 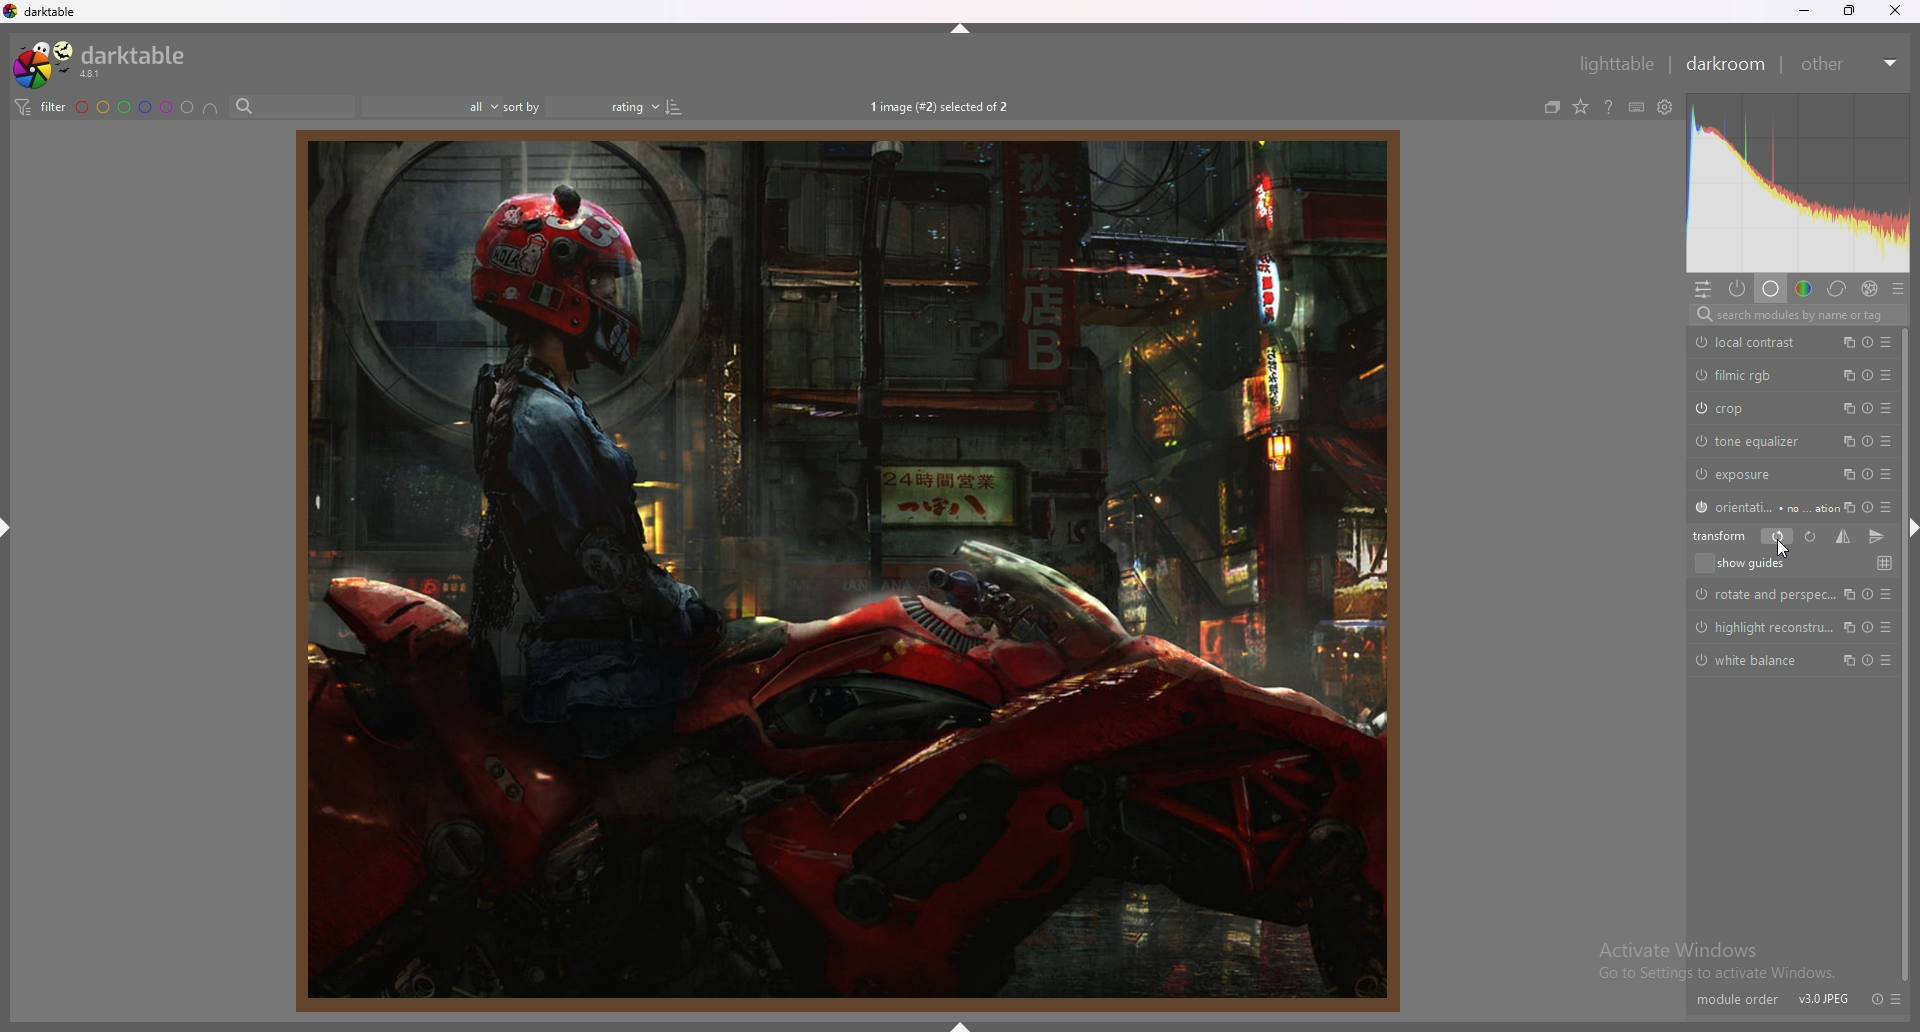 I want to click on reset, so click(x=1868, y=342).